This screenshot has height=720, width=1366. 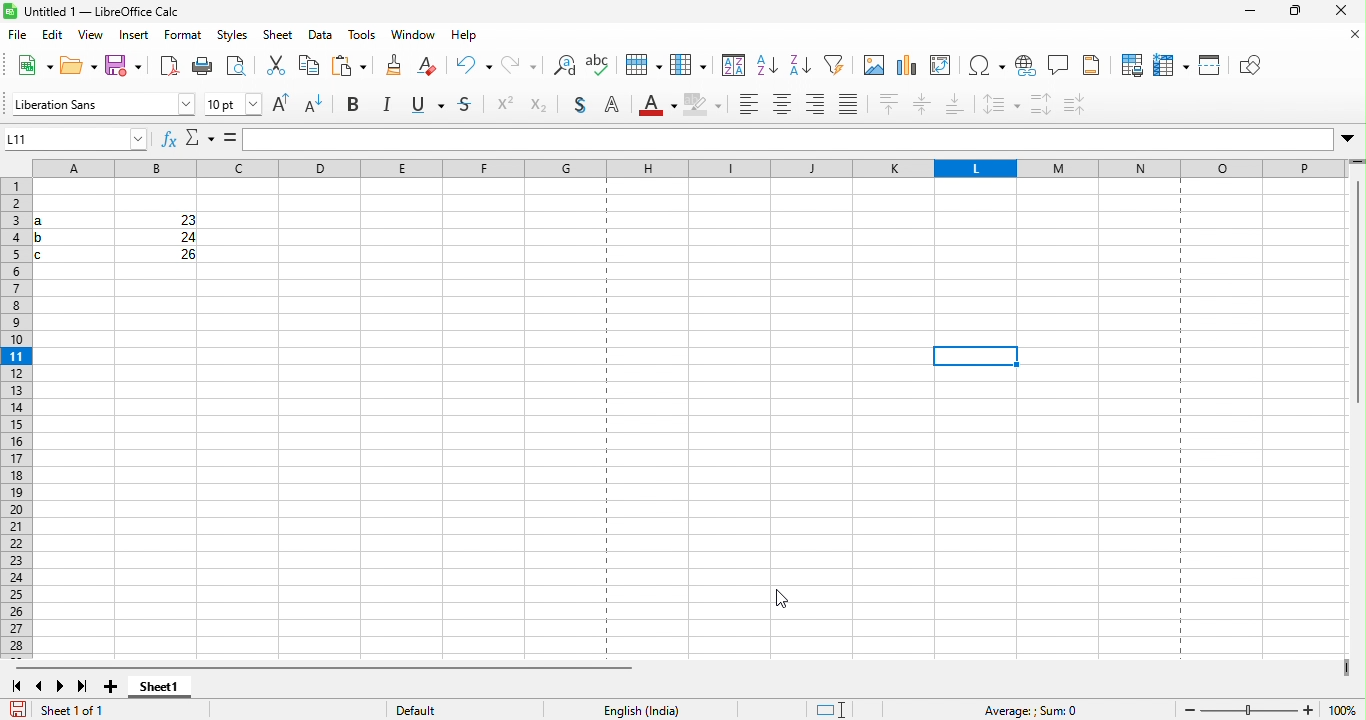 What do you see at coordinates (431, 105) in the screenshot?
I see `underline` at bounding box center [431, 105].